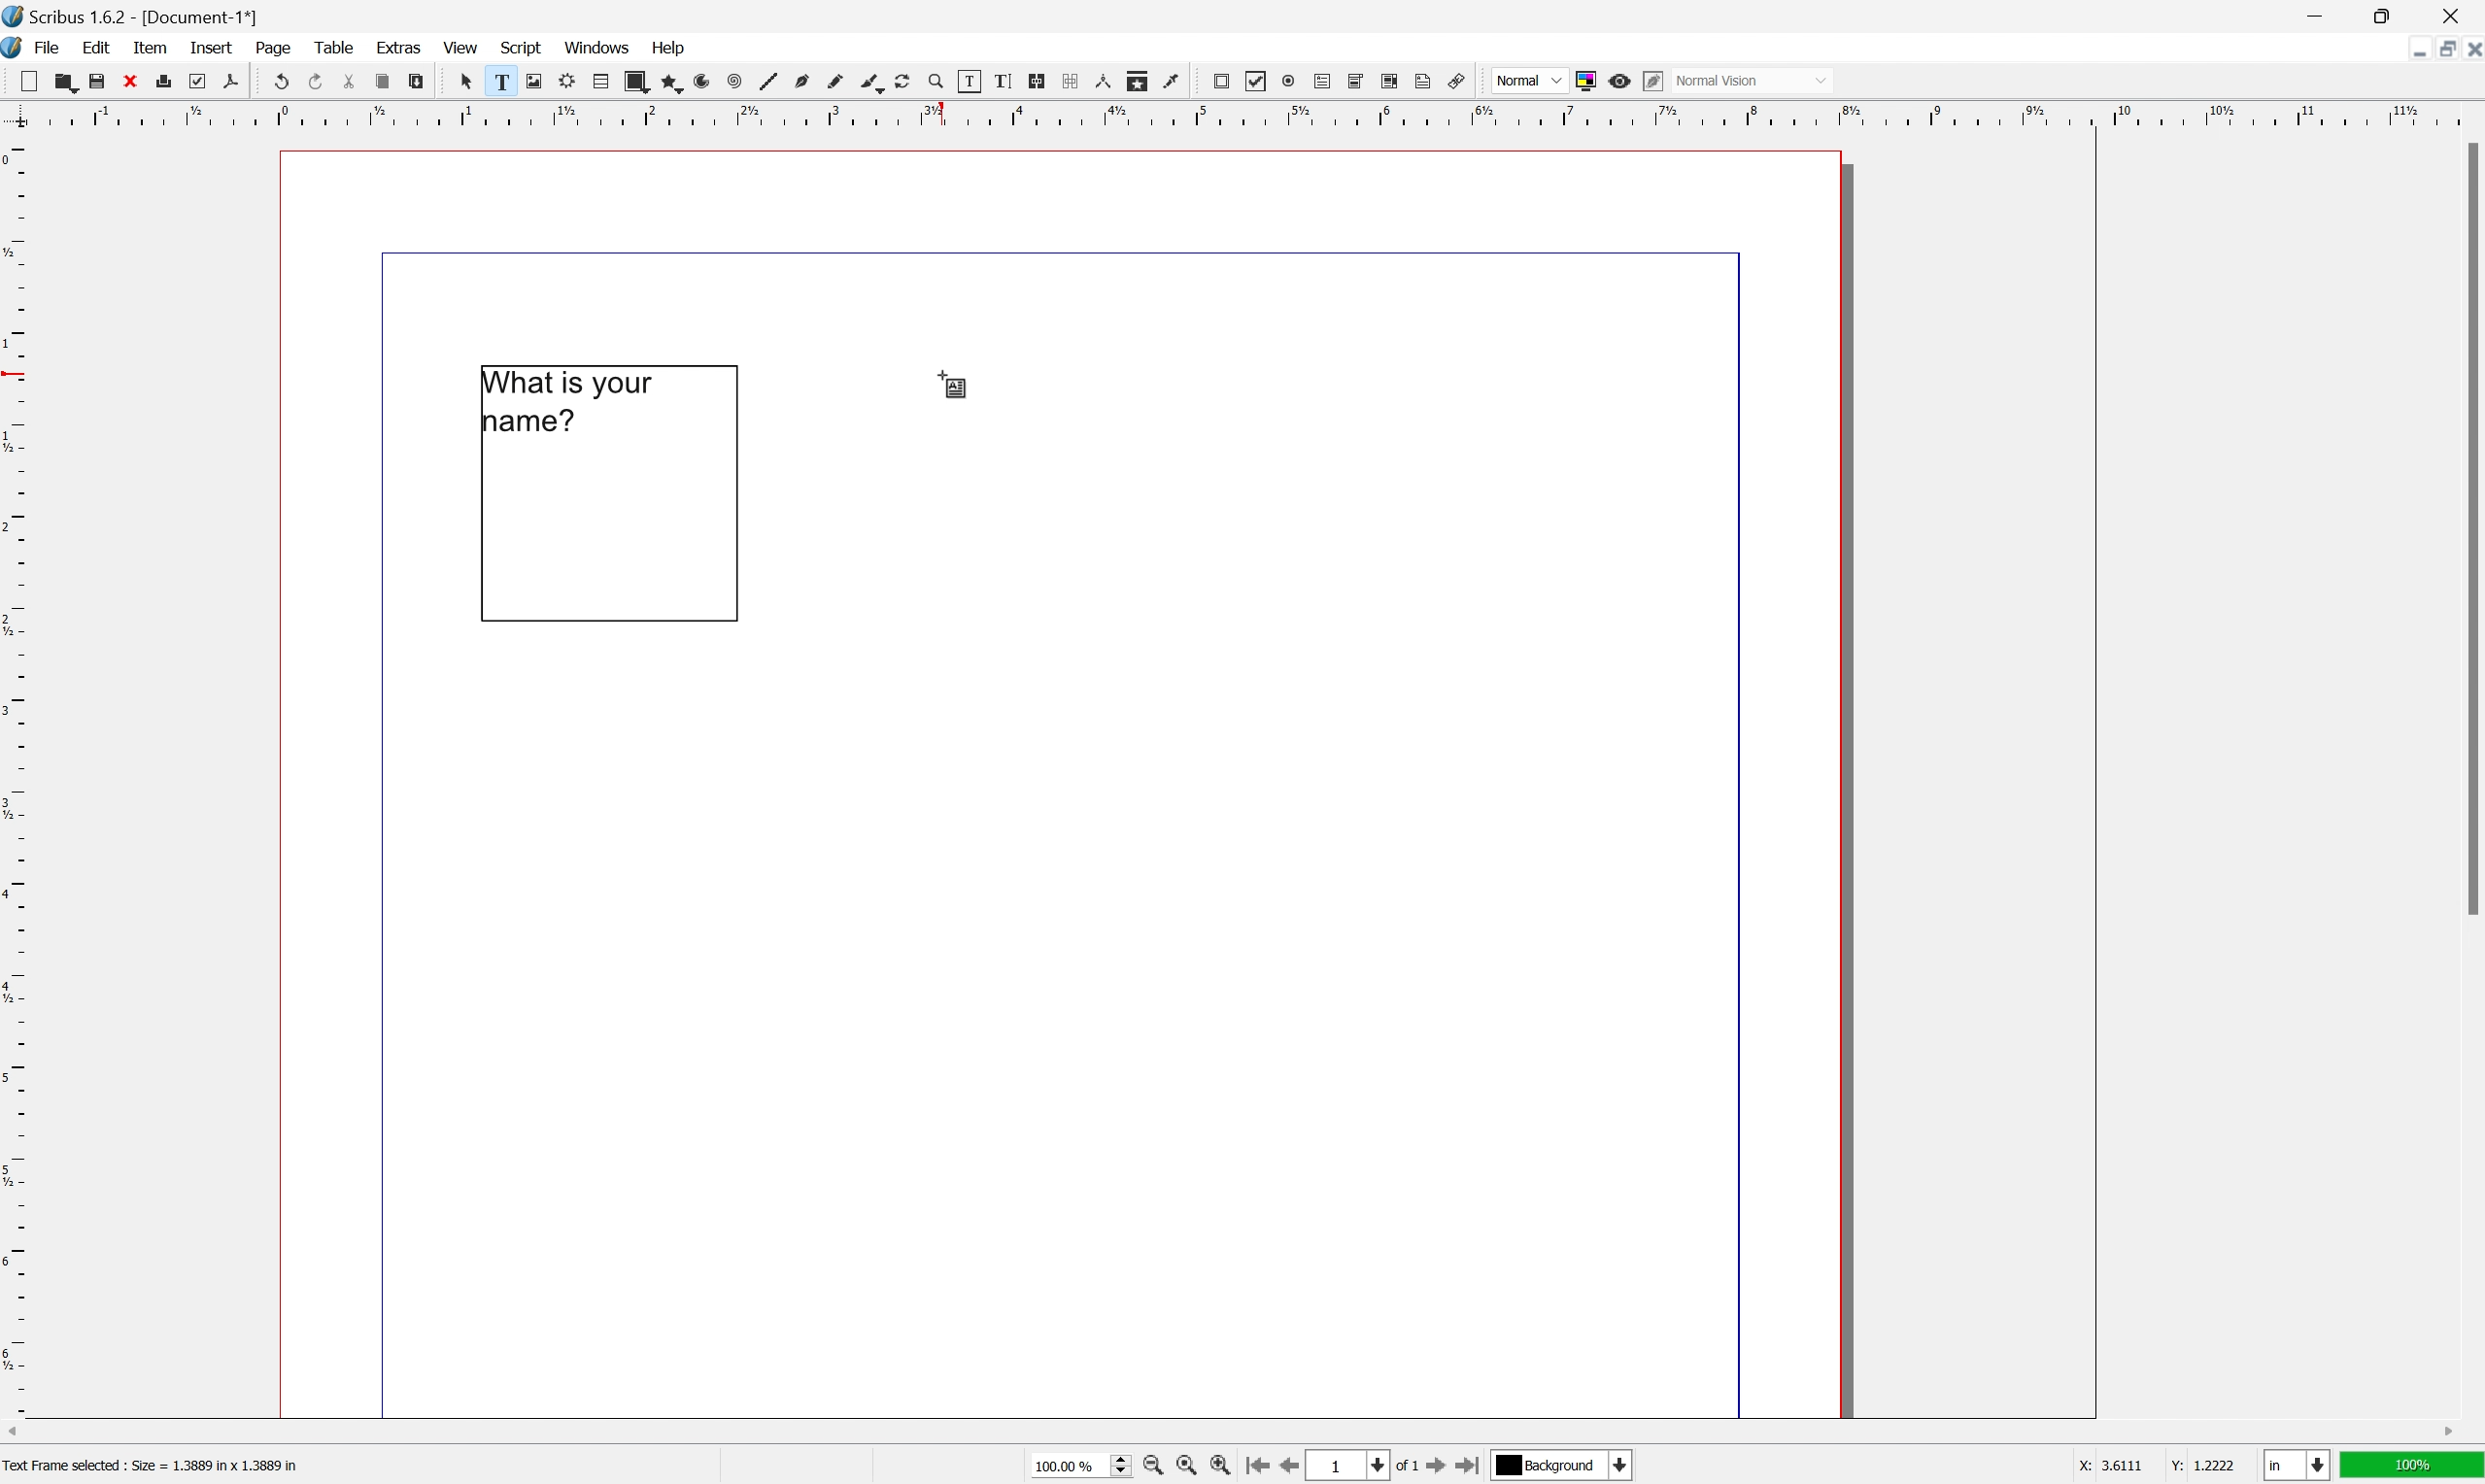 Image resolution: width=2485 pixels, height=1484 pixels. I want to click on restore down, so click(2437, 50).